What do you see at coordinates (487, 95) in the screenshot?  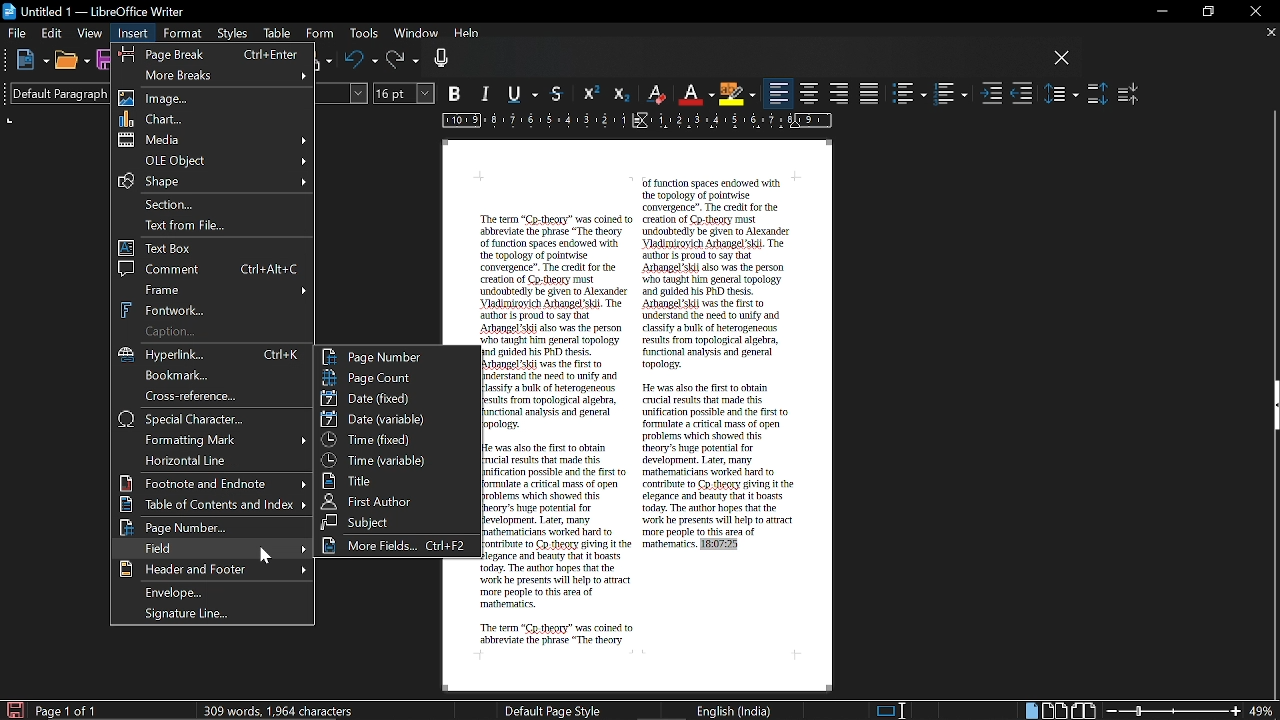 I see `Italic` at bounding box center [487, 95].